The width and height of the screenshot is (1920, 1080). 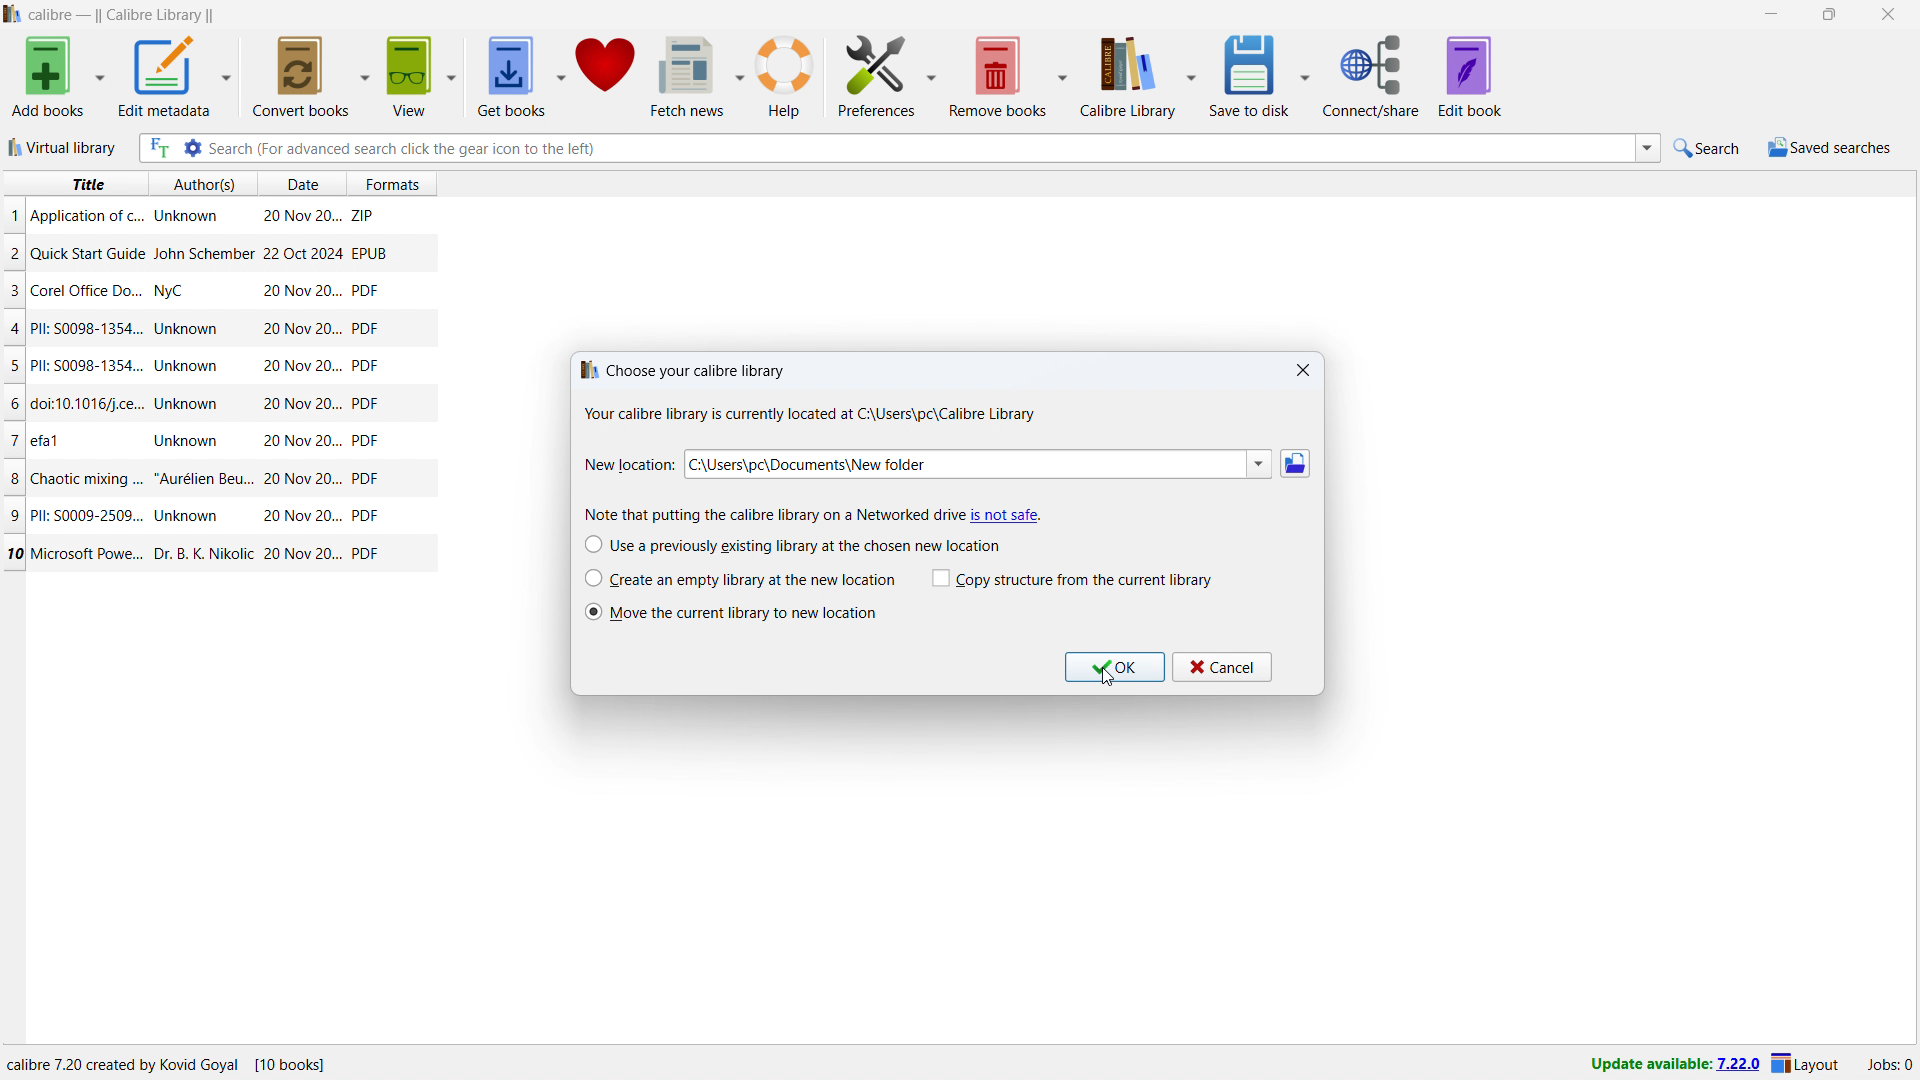 What do you see at coordinates (304, 479) in the screenshot?
I see `Date` at bounding box center [304, 479].